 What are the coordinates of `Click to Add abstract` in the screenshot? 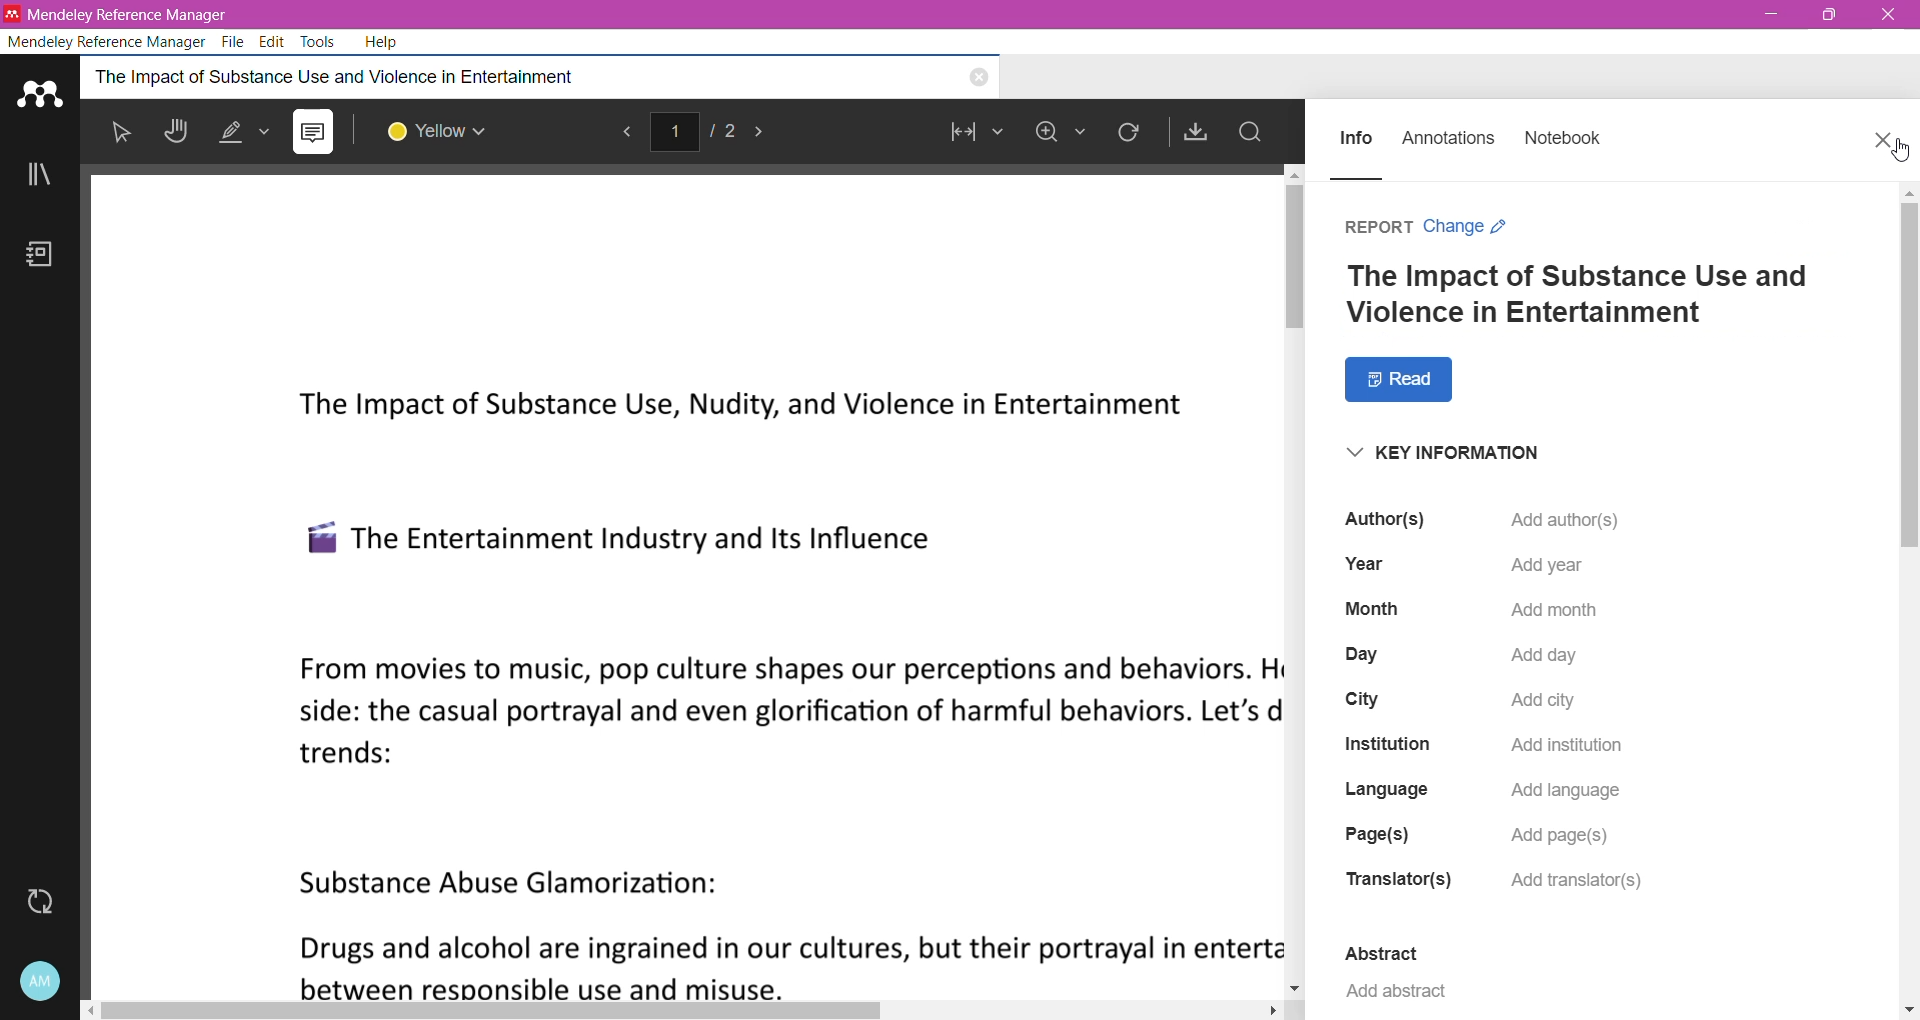 It's located at (1396, 995).